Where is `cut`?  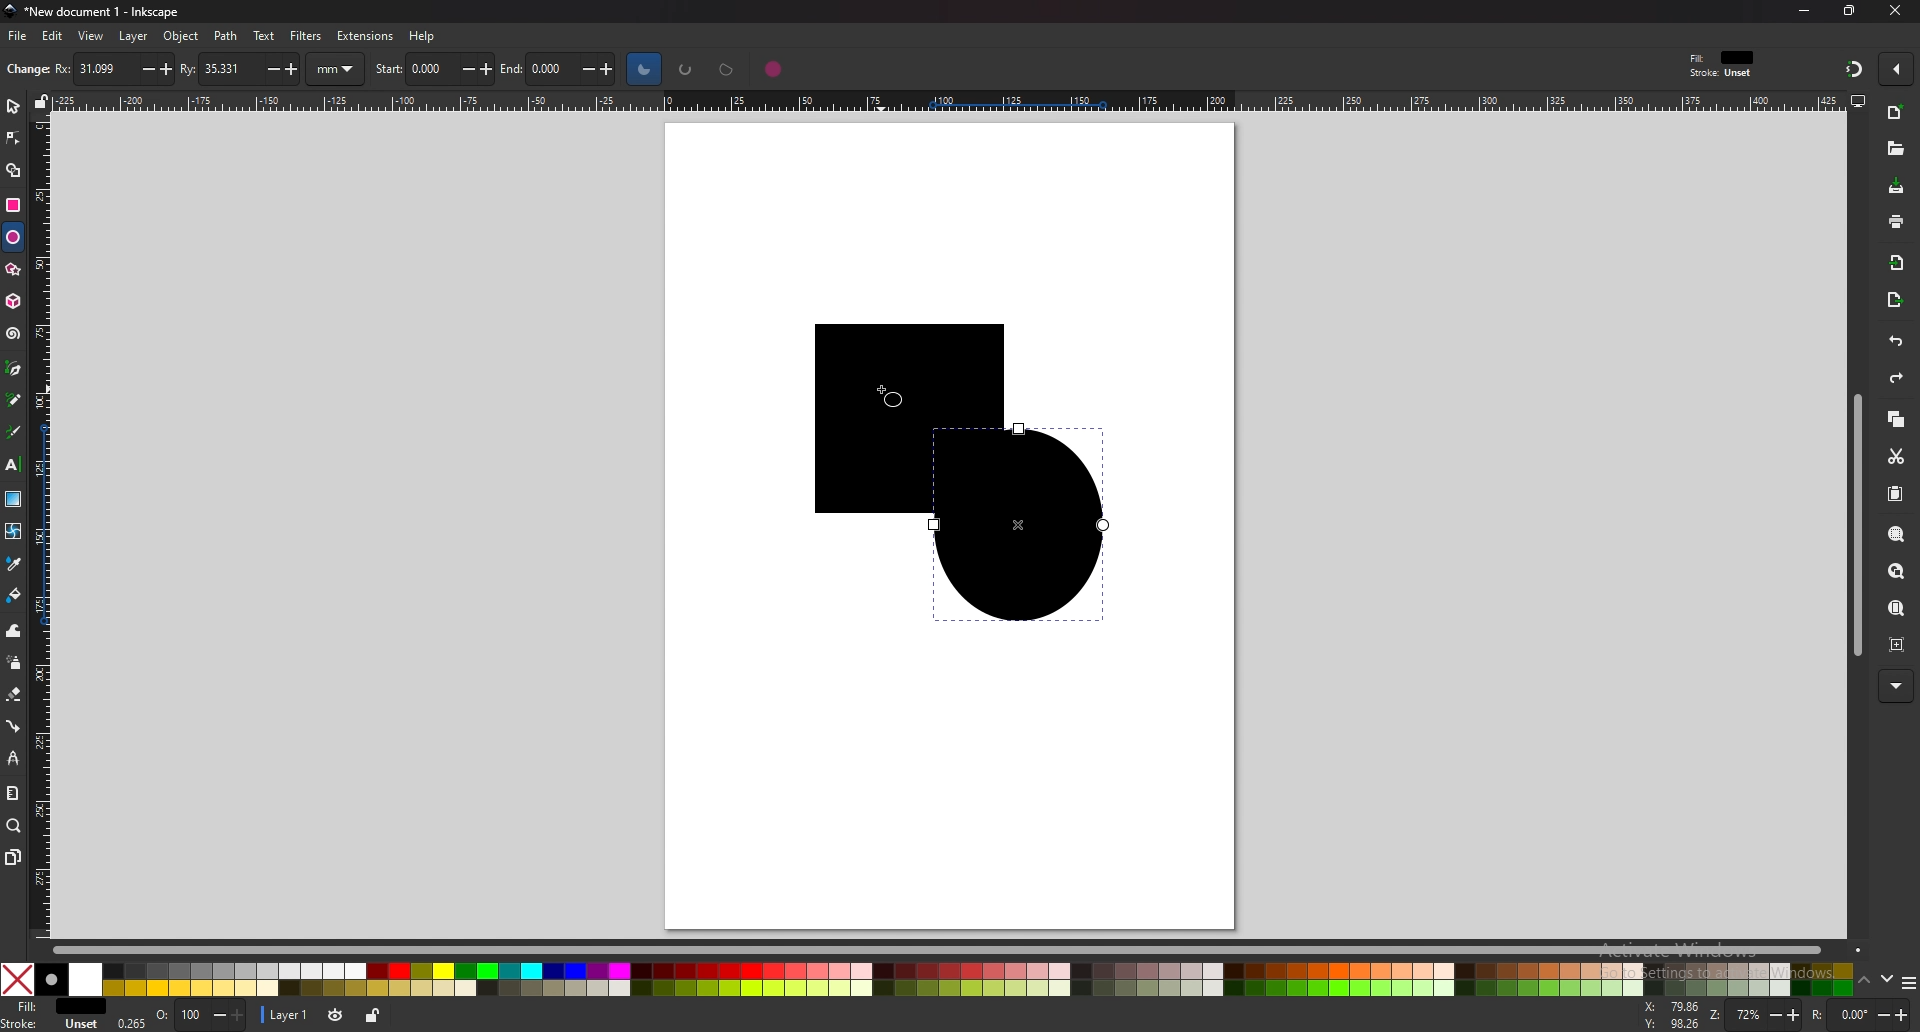
cut is located at coordinates (1895, 454).